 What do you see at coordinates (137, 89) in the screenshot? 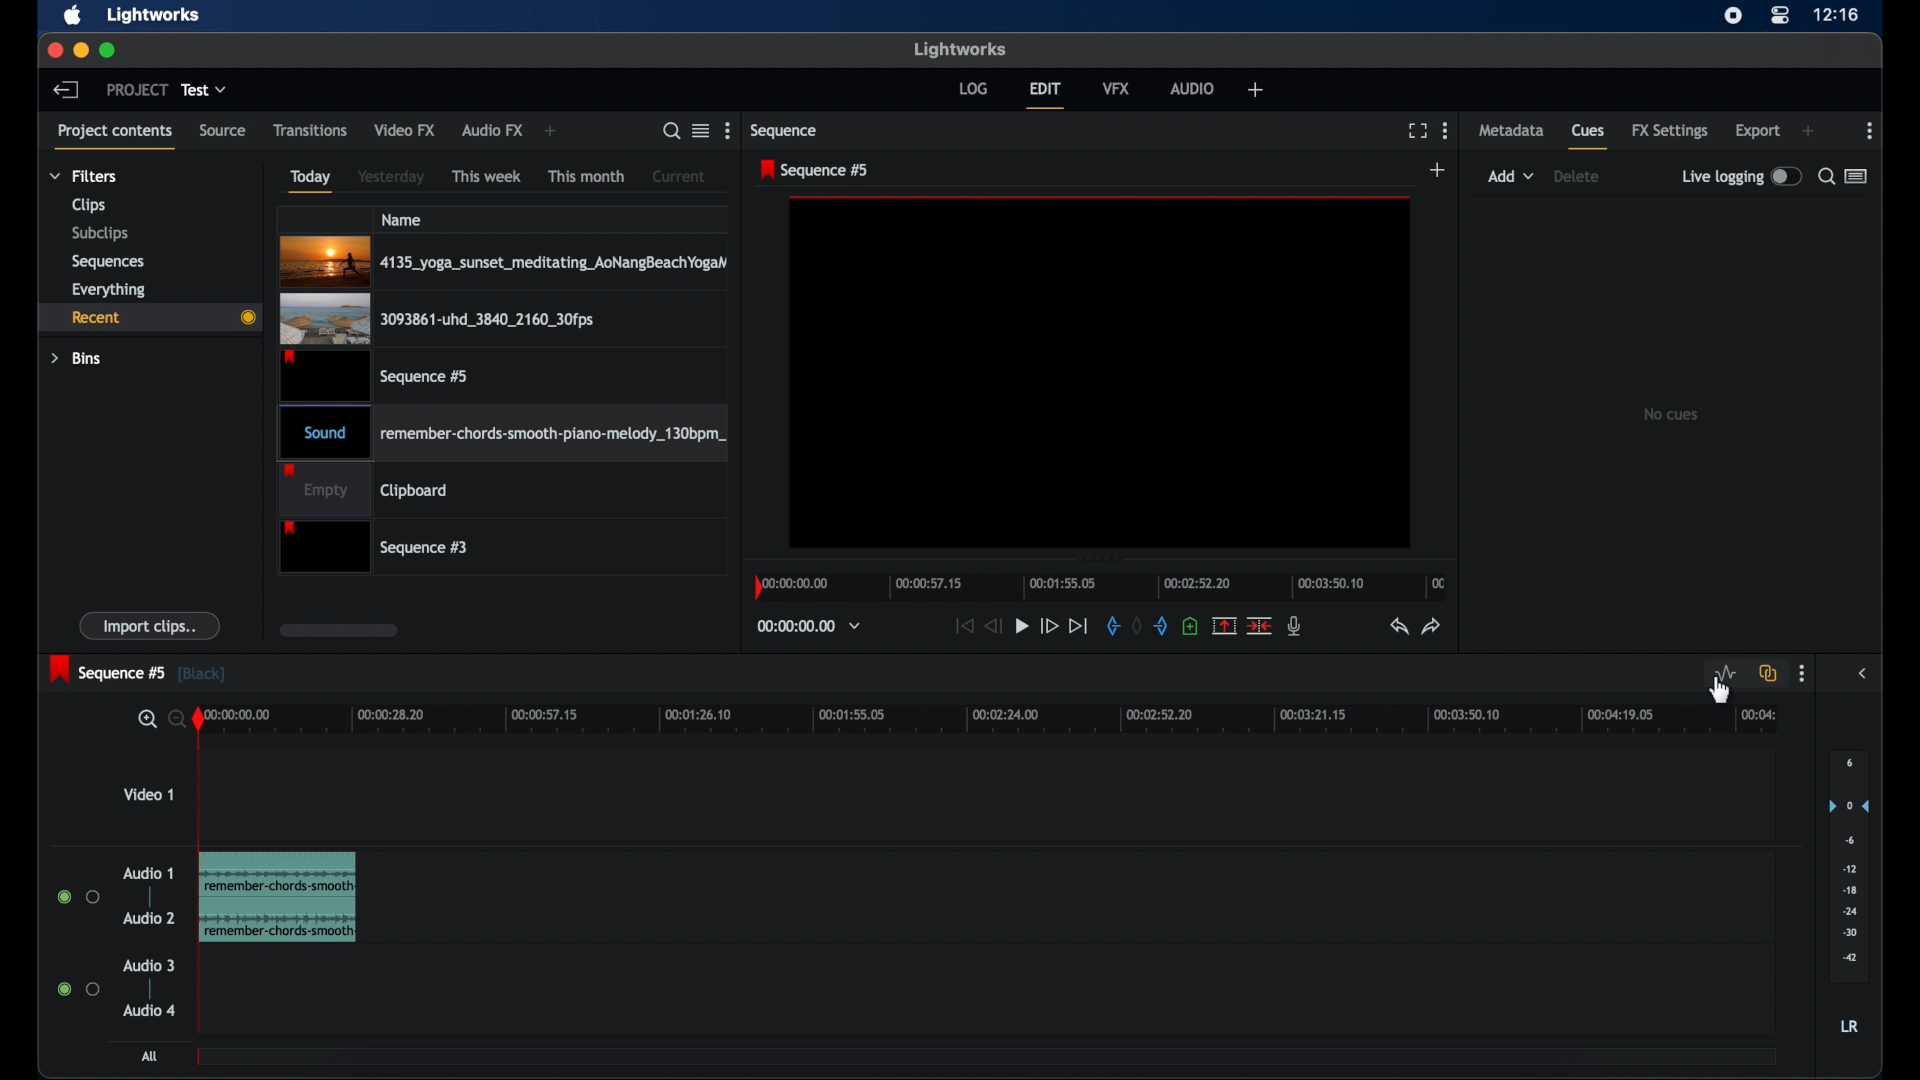
I see `project` at bounding box center [137, 89].